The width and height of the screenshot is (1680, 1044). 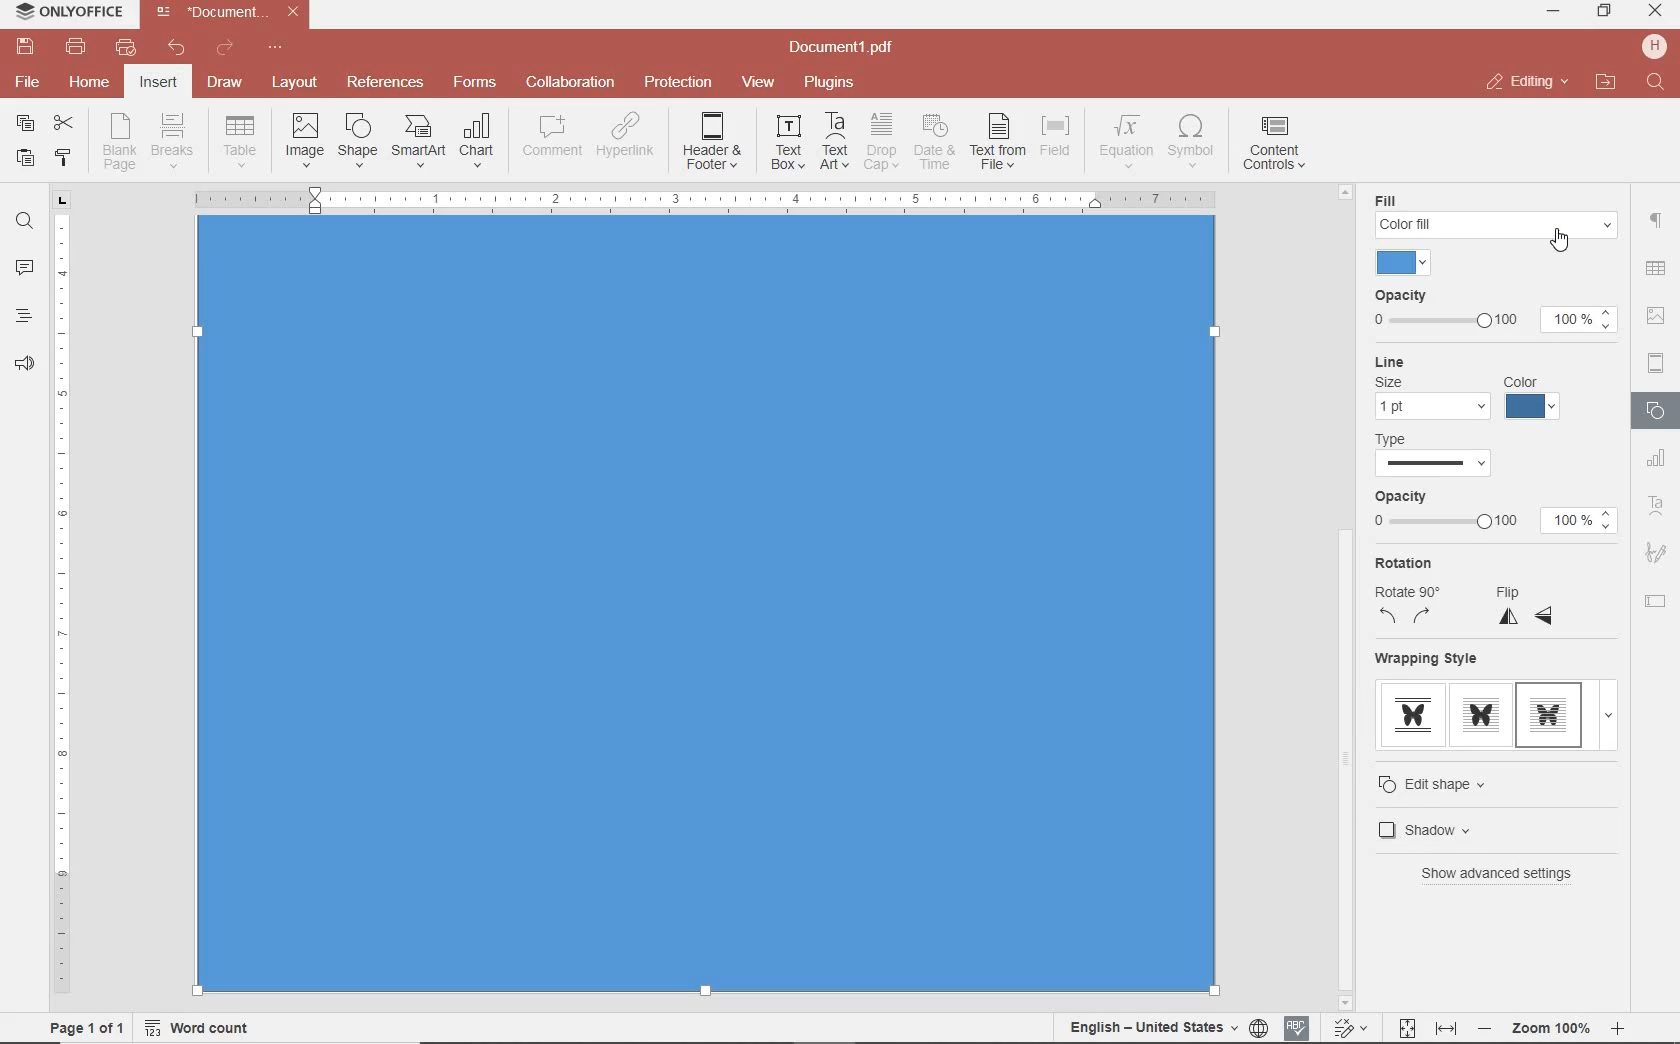 I want to click on FLIP, so click(x=1530, y=606).